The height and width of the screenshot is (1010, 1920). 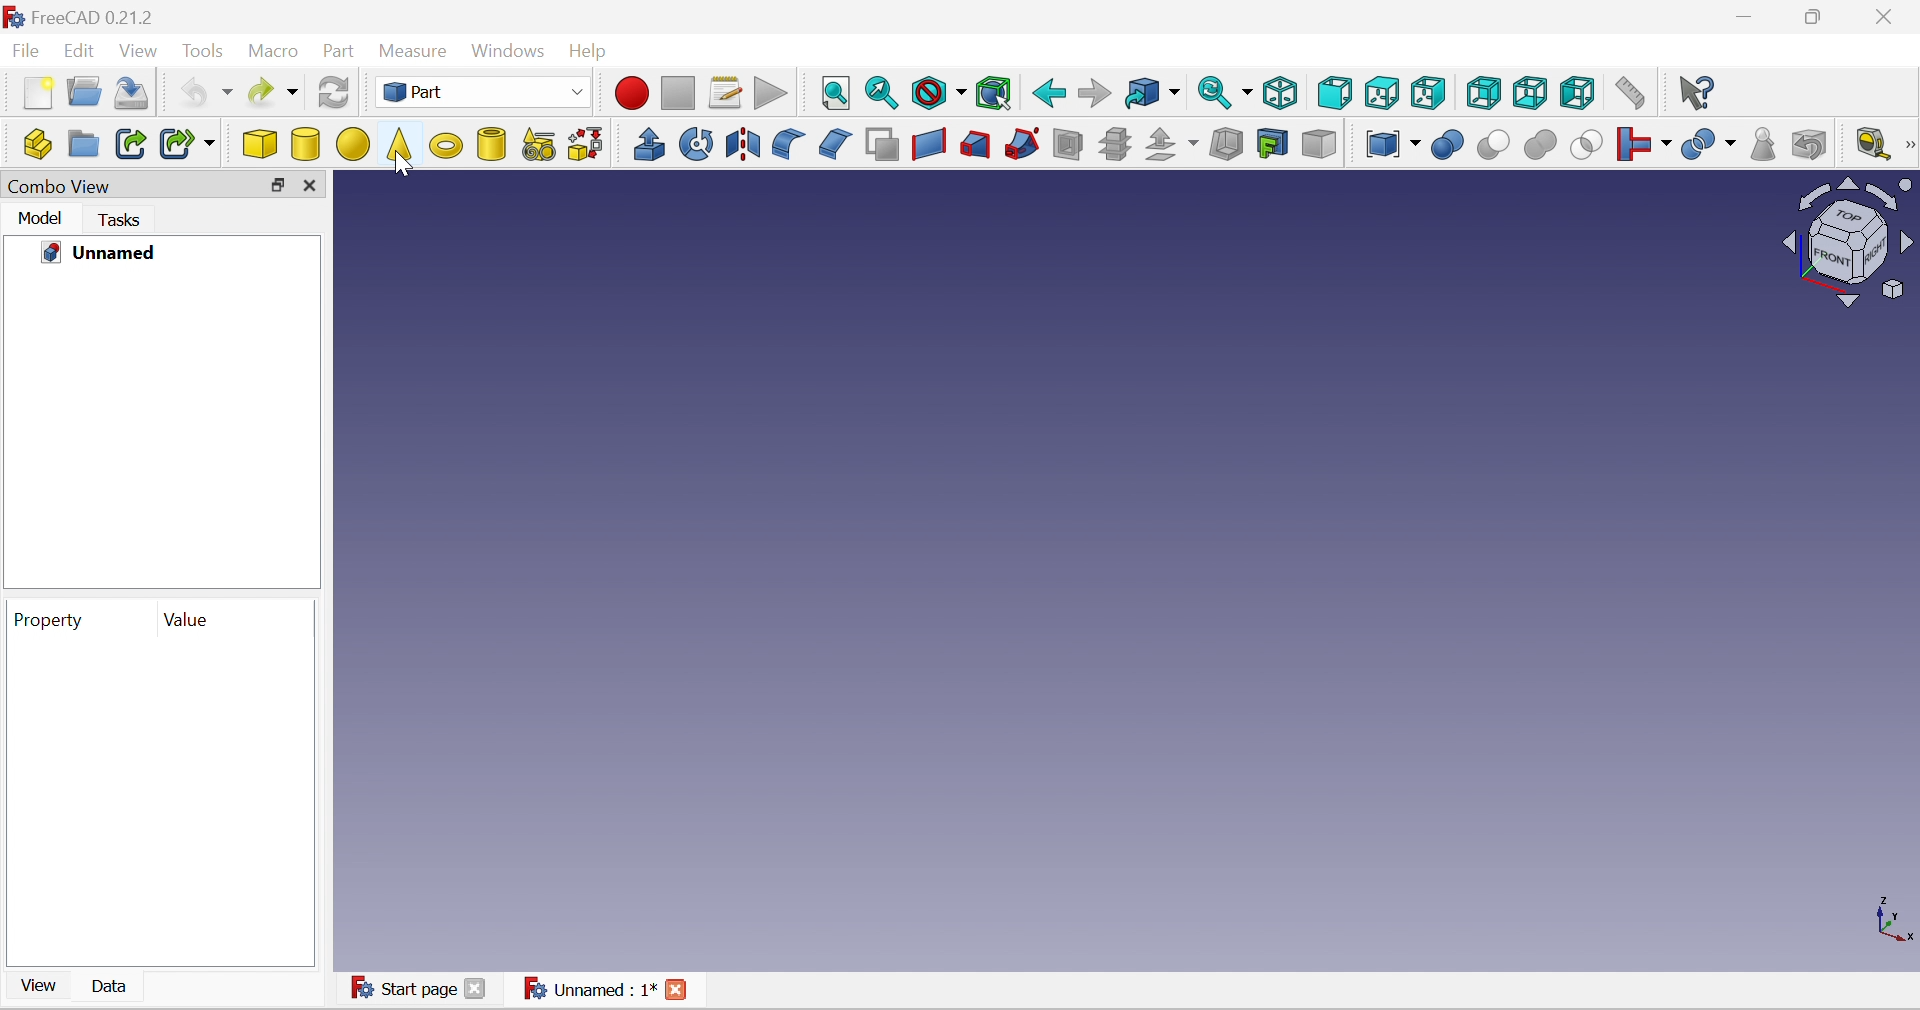 What do you see at coordinates (1320, 146) in the screenshot?
I see `Color per face` at bounding box center [1320, 146].